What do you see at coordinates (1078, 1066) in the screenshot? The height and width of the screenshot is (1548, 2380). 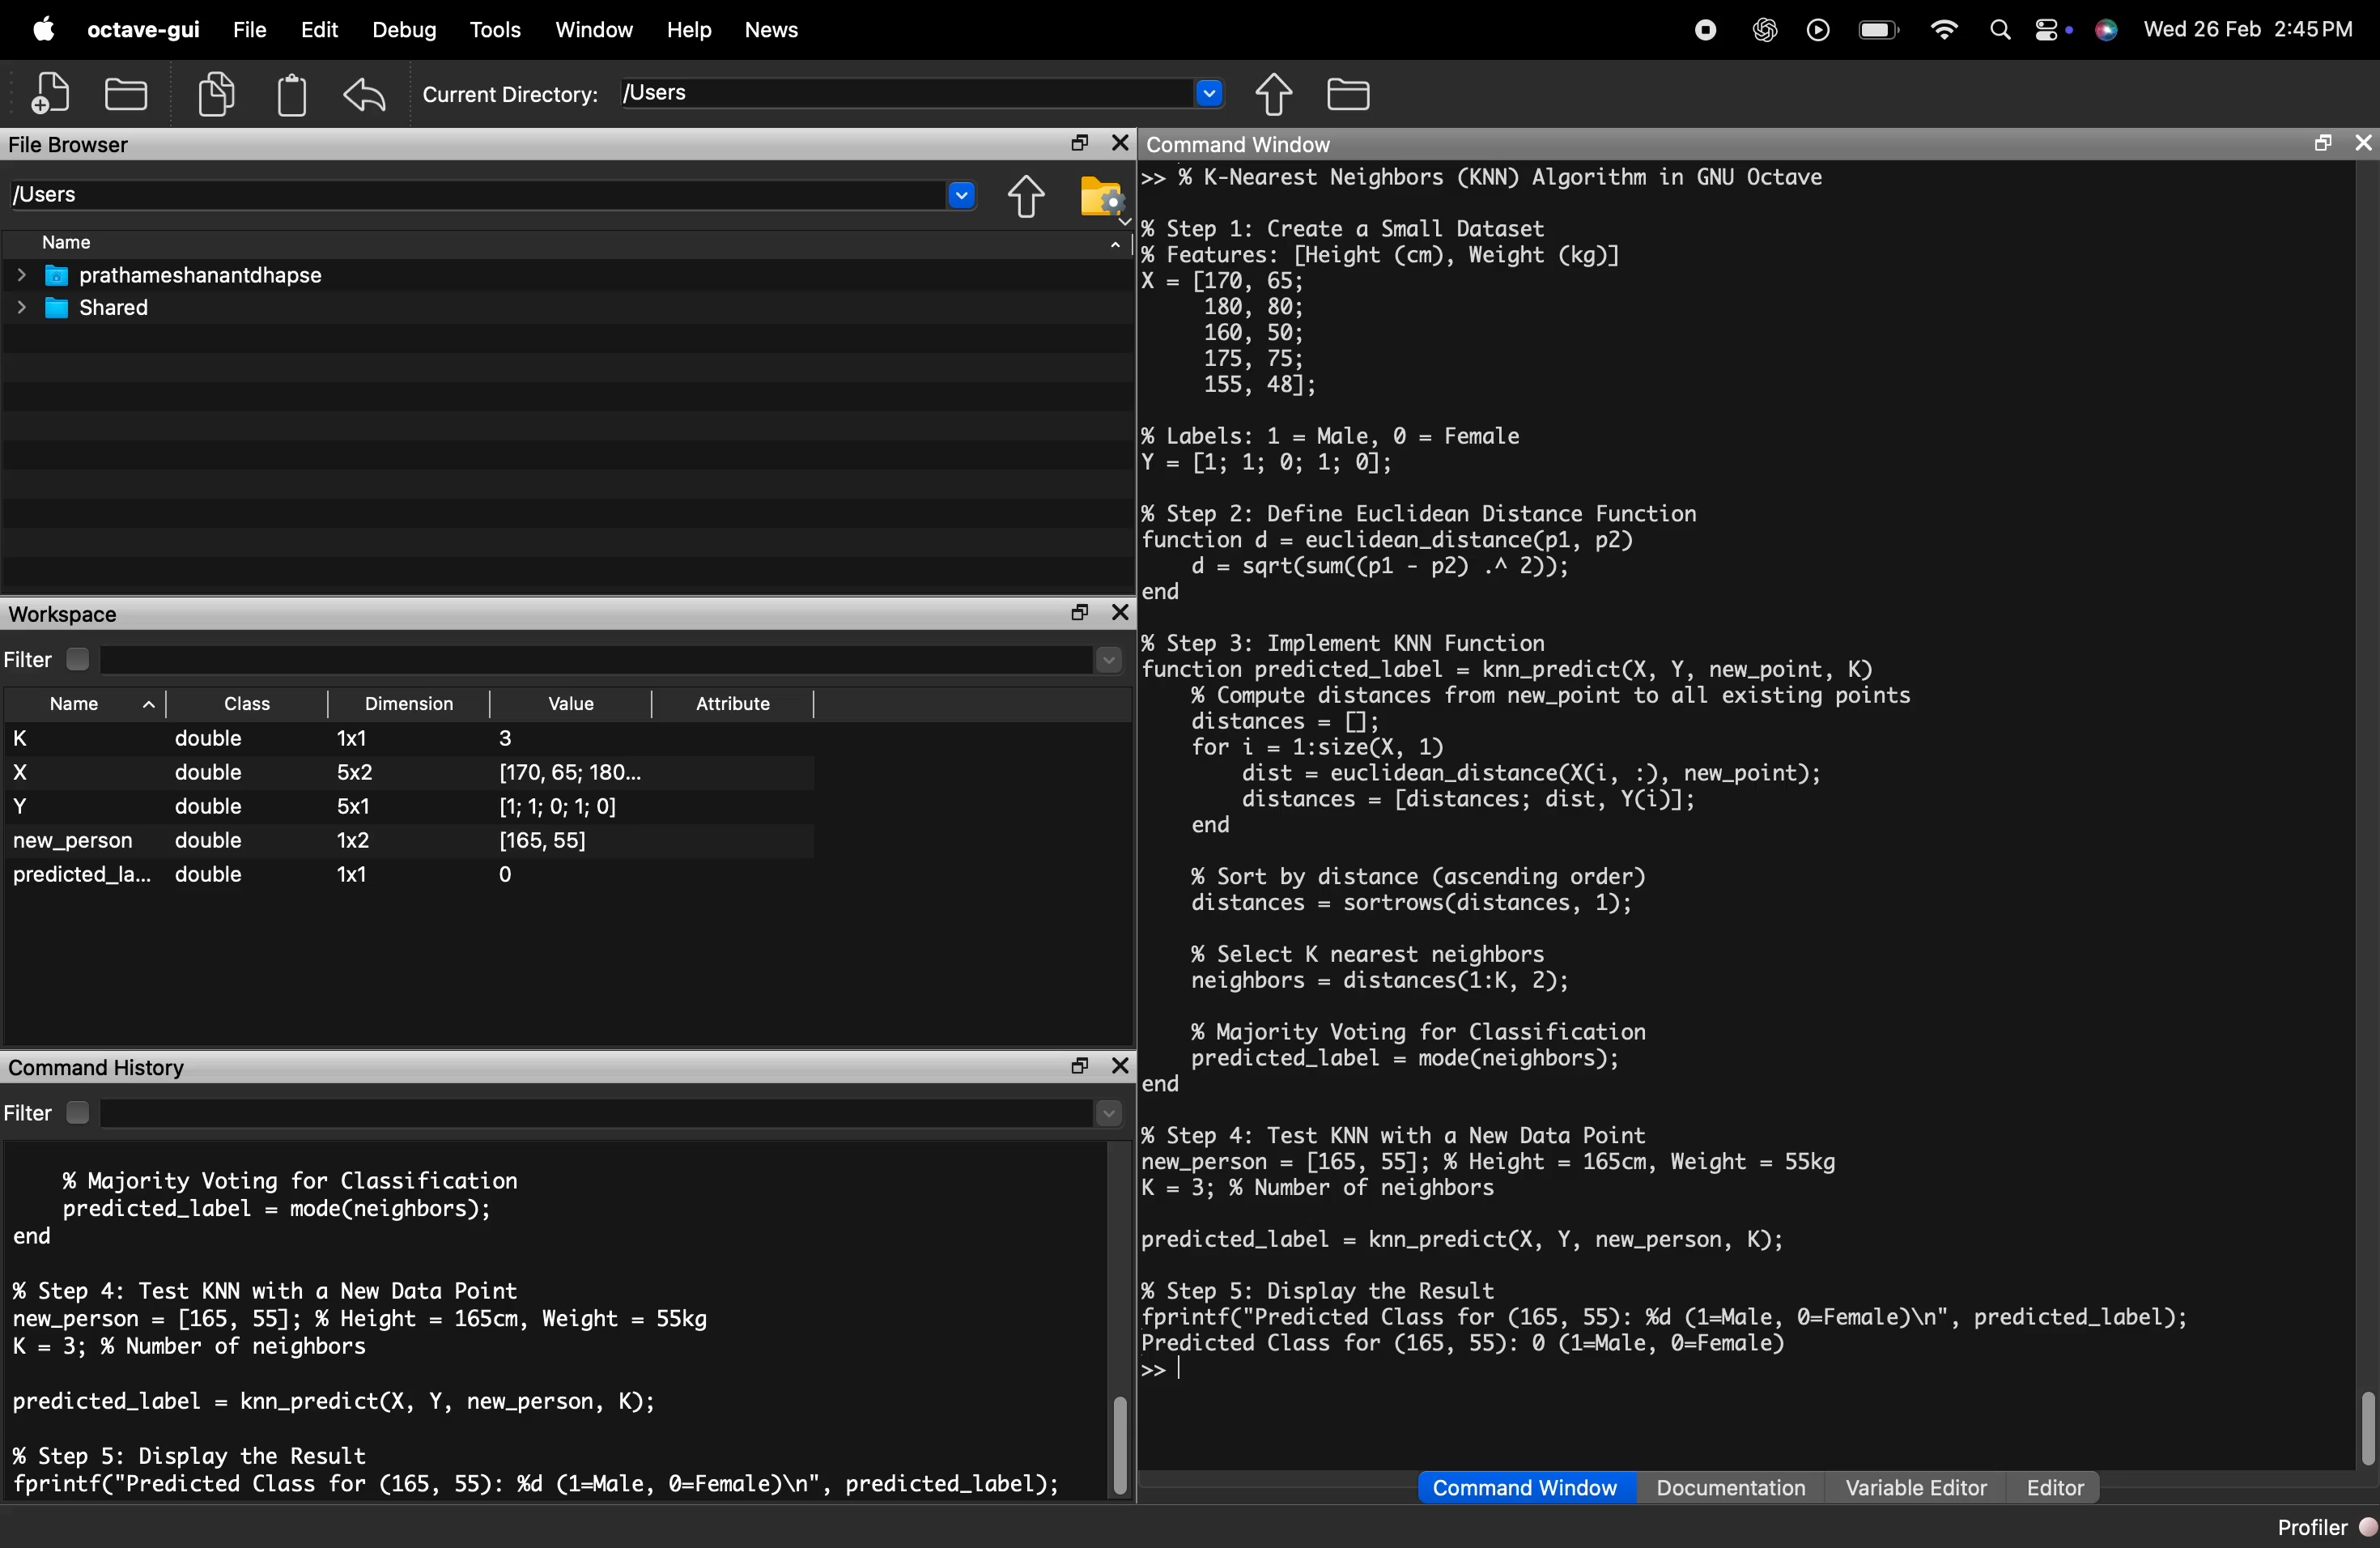 I see `maximise` at bounding box center [1078, 1066].